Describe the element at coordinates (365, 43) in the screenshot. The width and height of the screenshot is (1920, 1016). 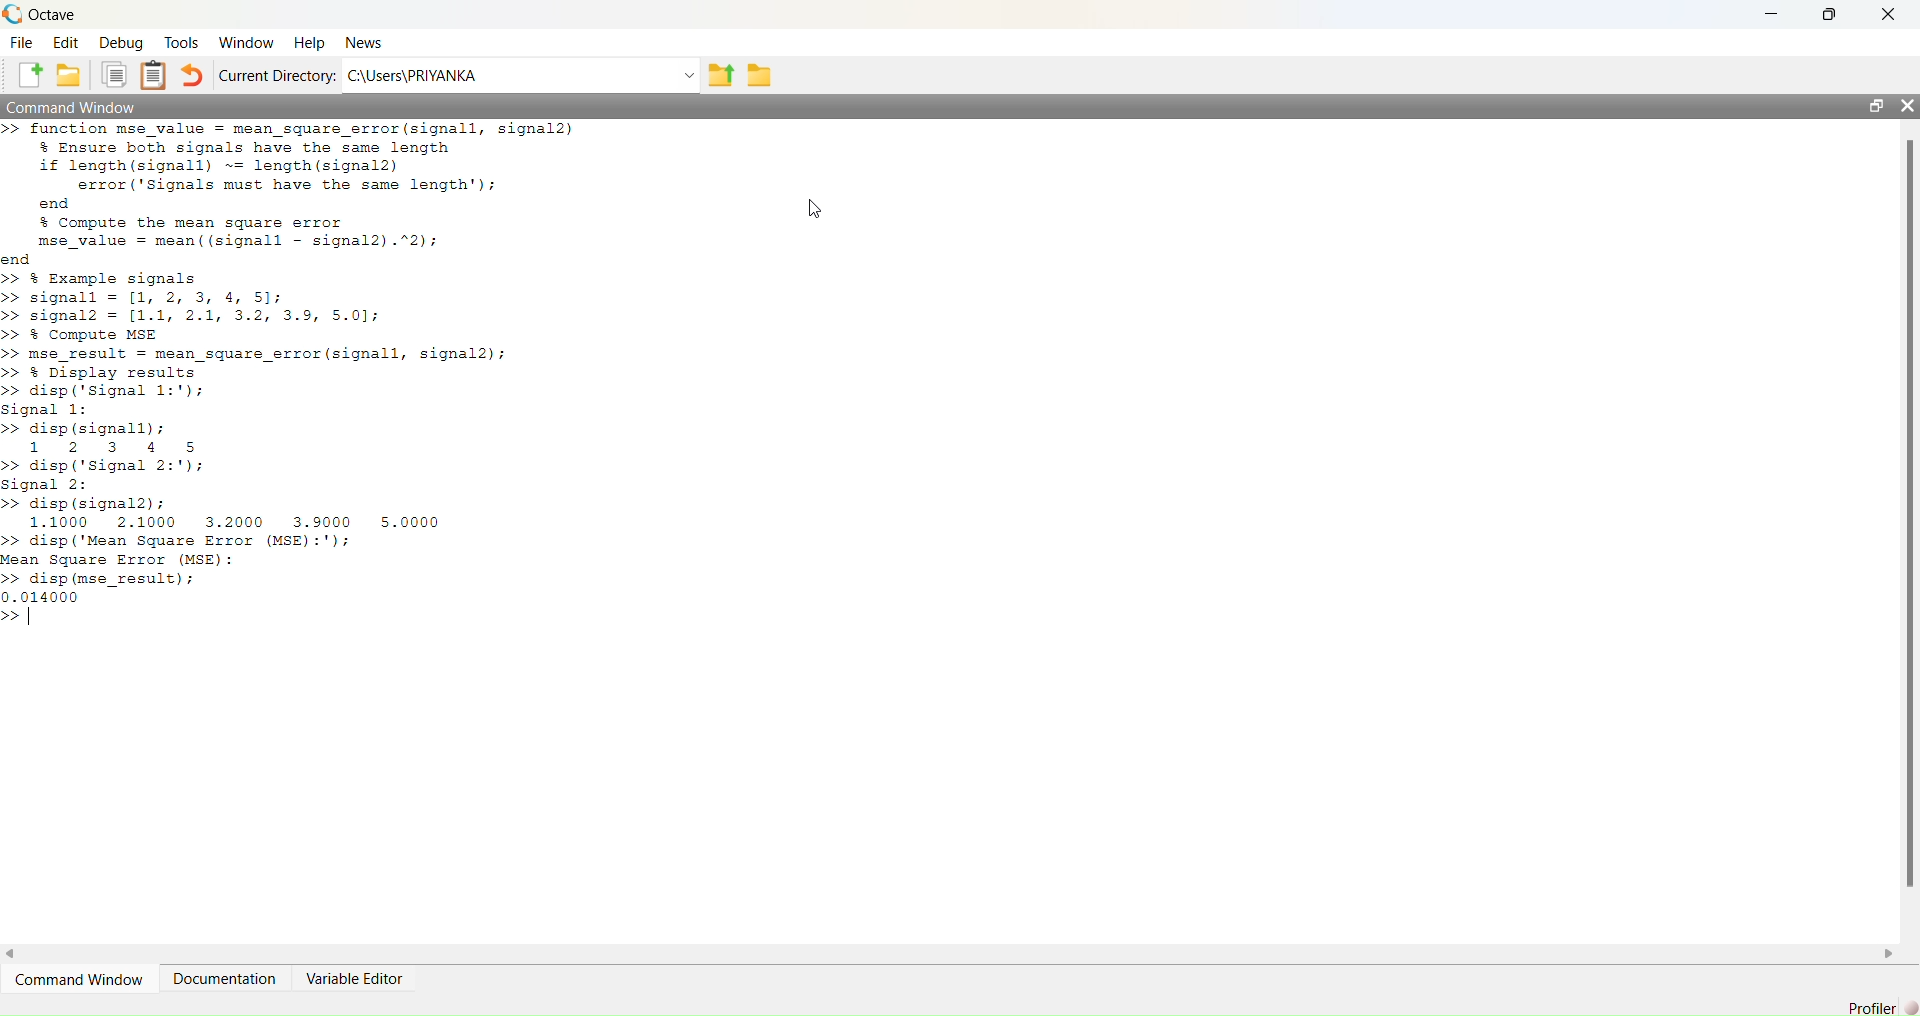
I see `news` at that location.